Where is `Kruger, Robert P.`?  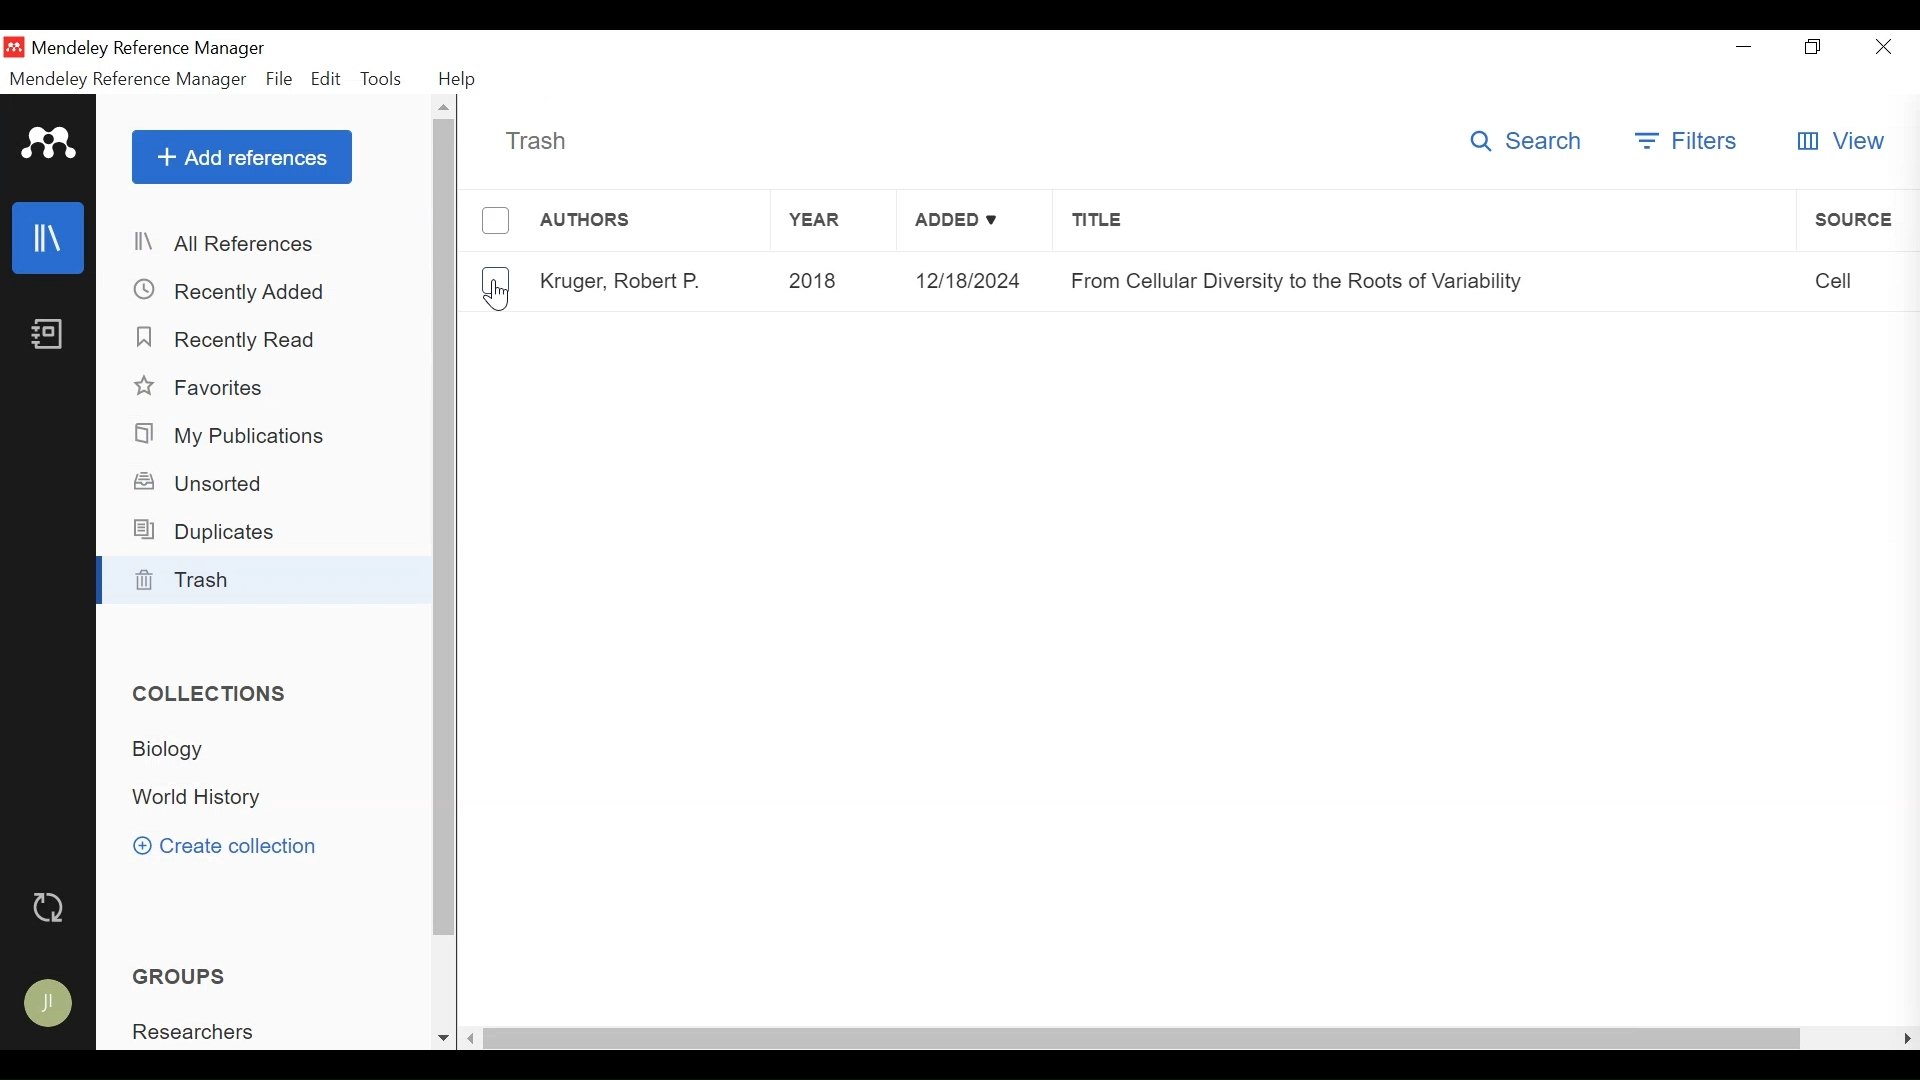 Kruger, Robert P. is located at coordinates (625, 281).